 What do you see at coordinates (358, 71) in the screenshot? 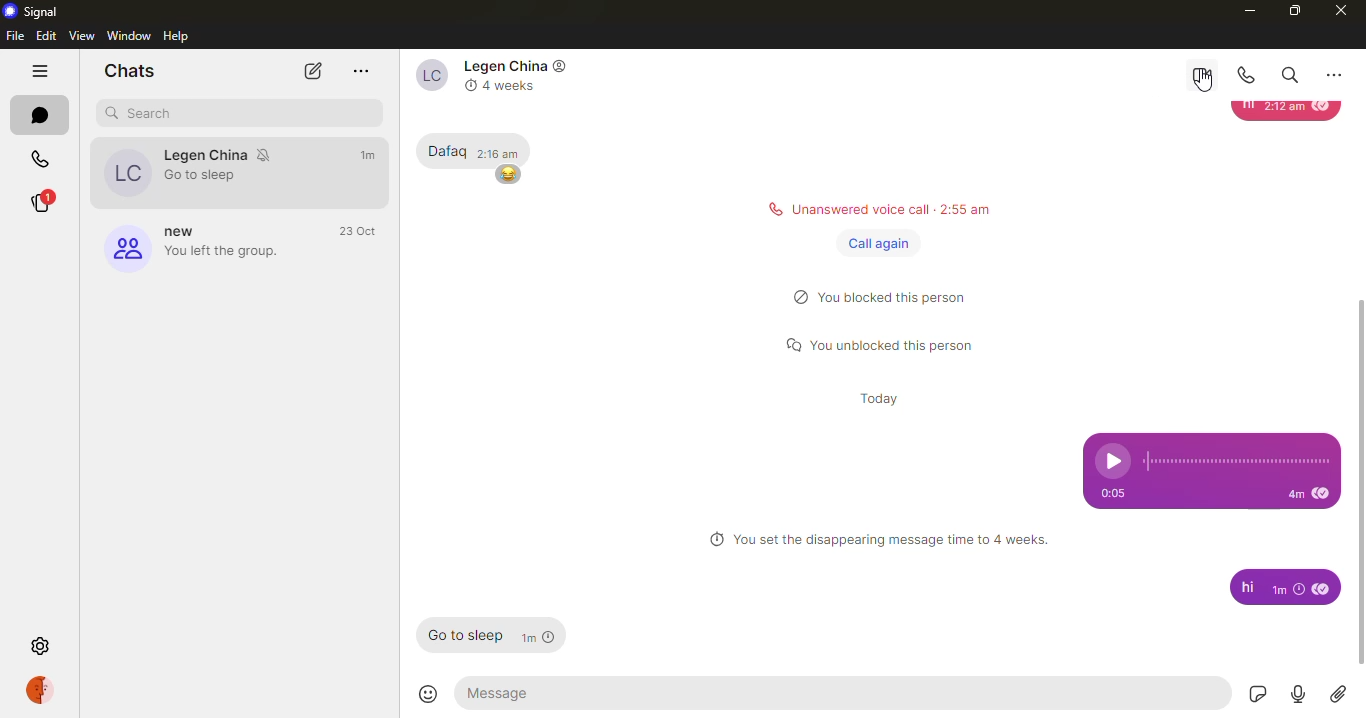
I see `more` at bounding box center [358, 71].